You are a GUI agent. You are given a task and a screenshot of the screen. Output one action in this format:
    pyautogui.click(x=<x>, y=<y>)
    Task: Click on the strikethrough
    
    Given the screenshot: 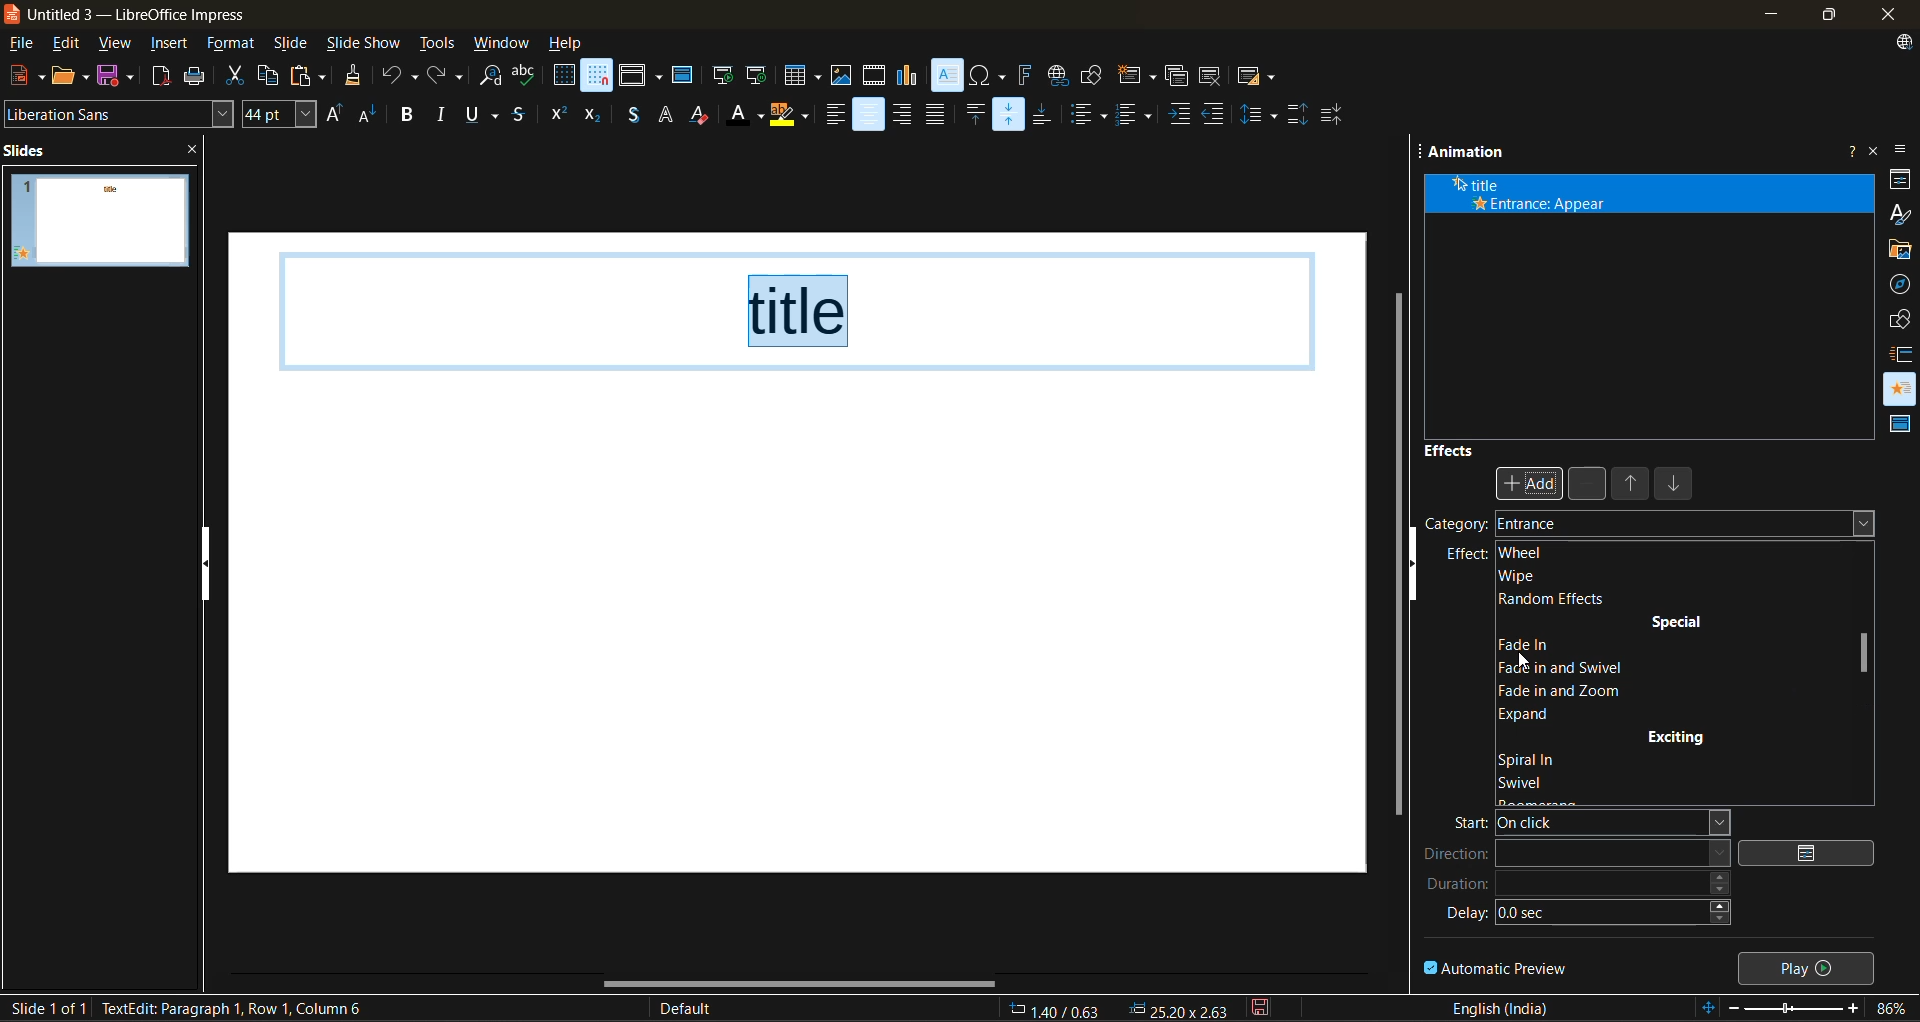 What is the action you would take?
    pyautogui.click(x=520, y=117)
    